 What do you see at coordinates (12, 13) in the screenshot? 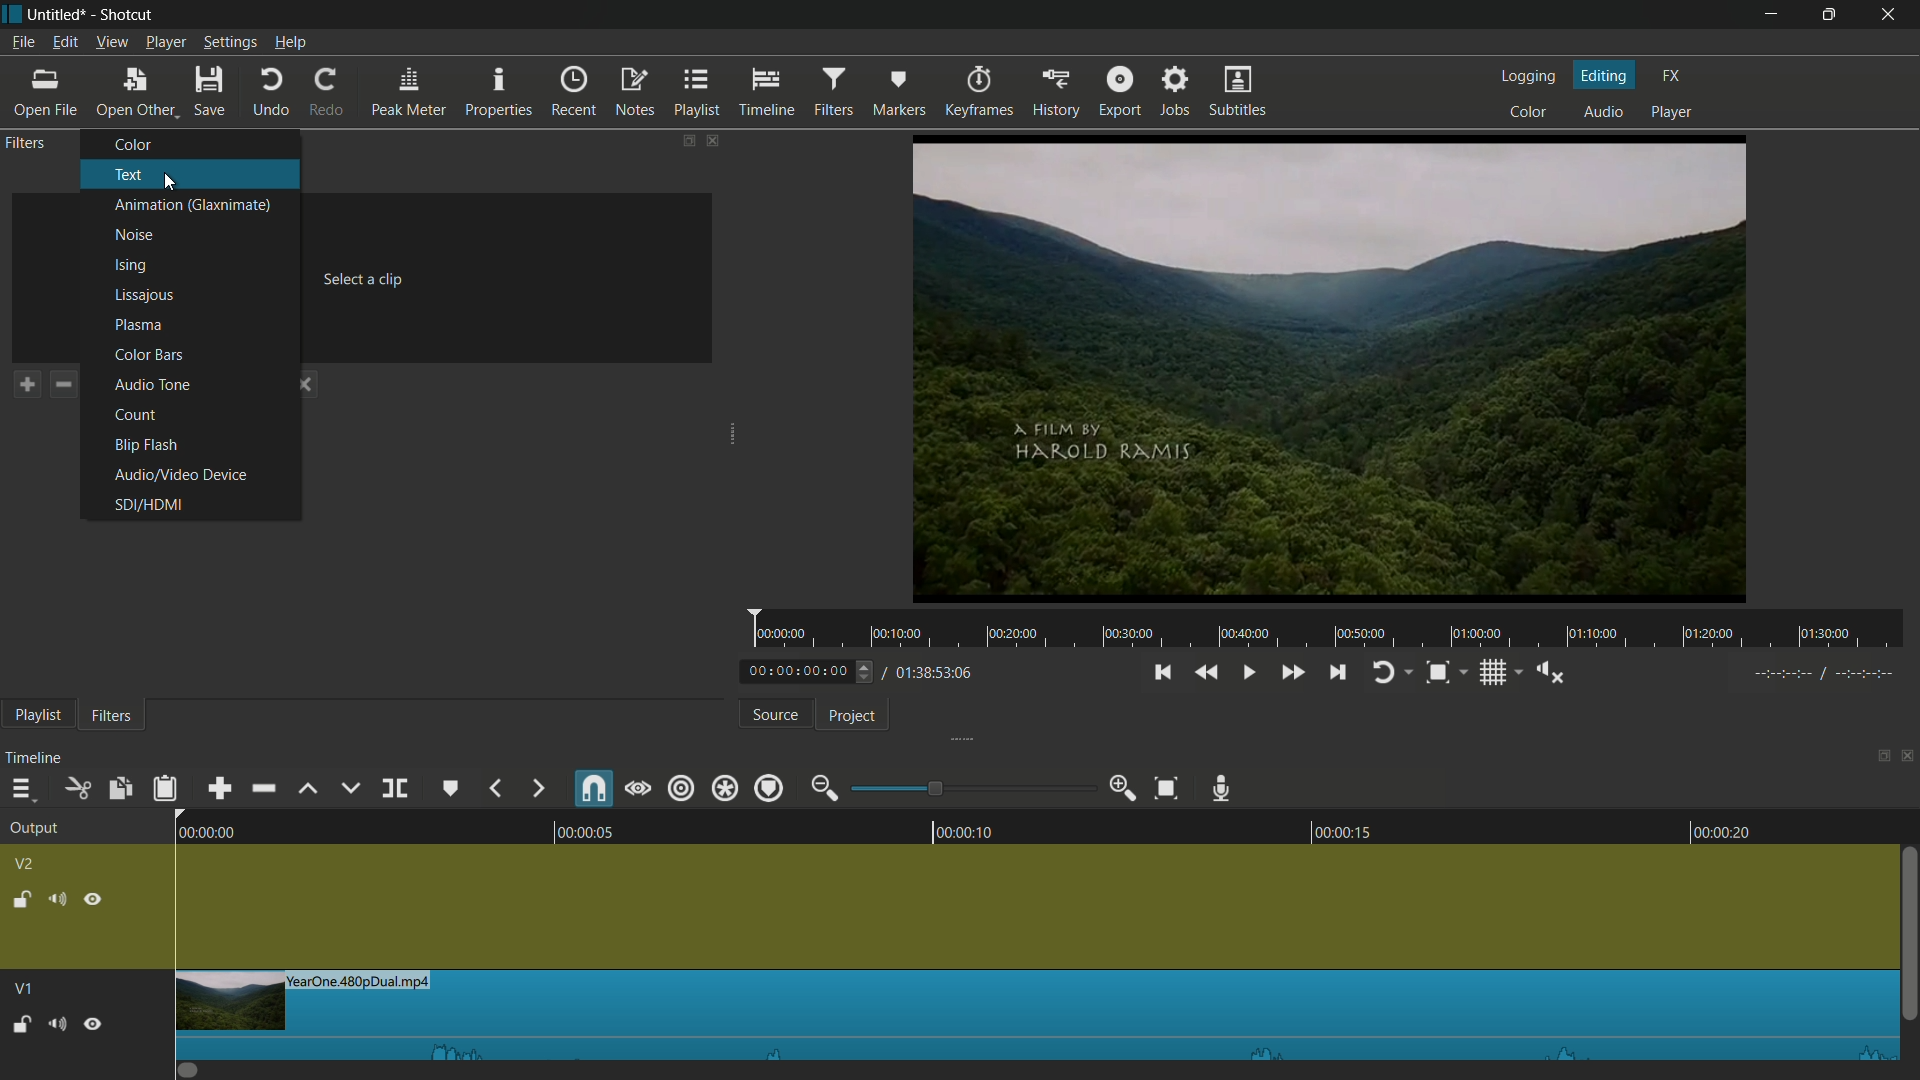
I see `app icon` at bounding box center [12, 13].